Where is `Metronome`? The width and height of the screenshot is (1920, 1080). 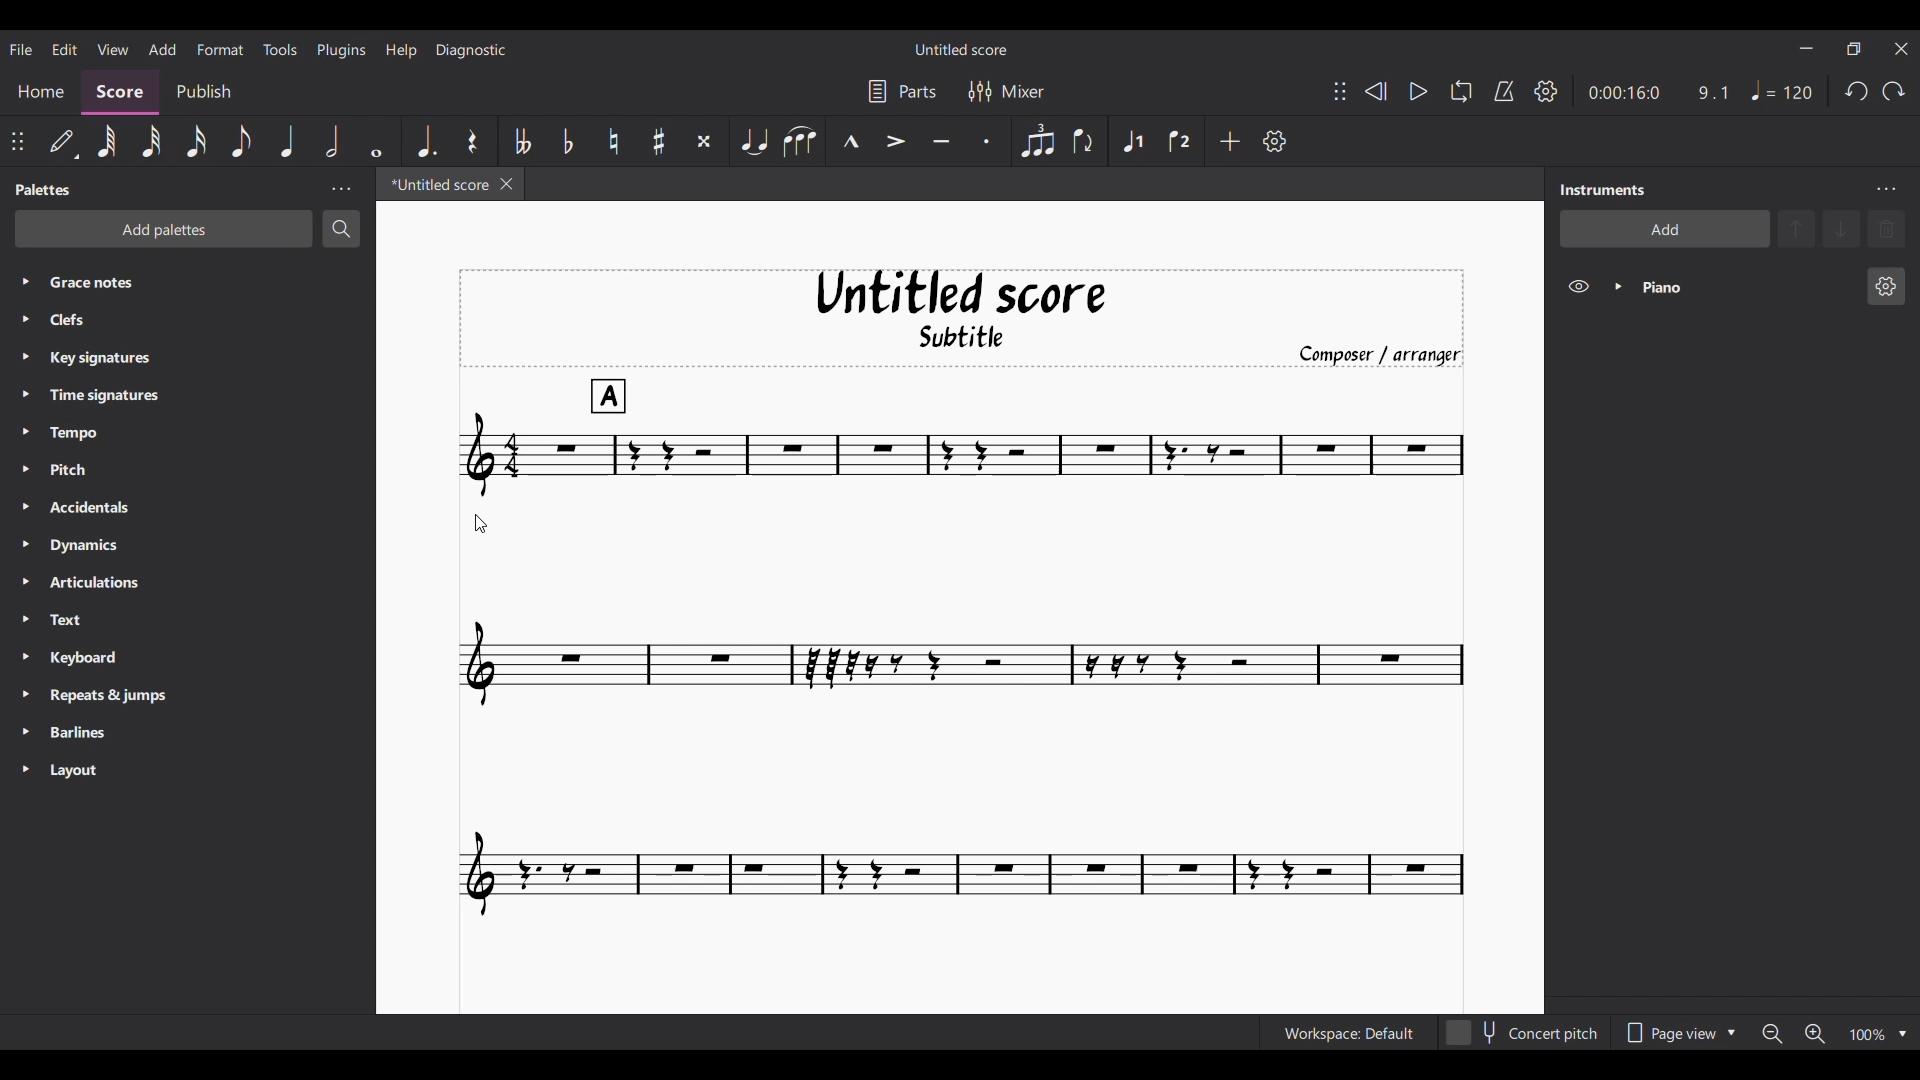 Metronome is located at coordinates (1504, 91).